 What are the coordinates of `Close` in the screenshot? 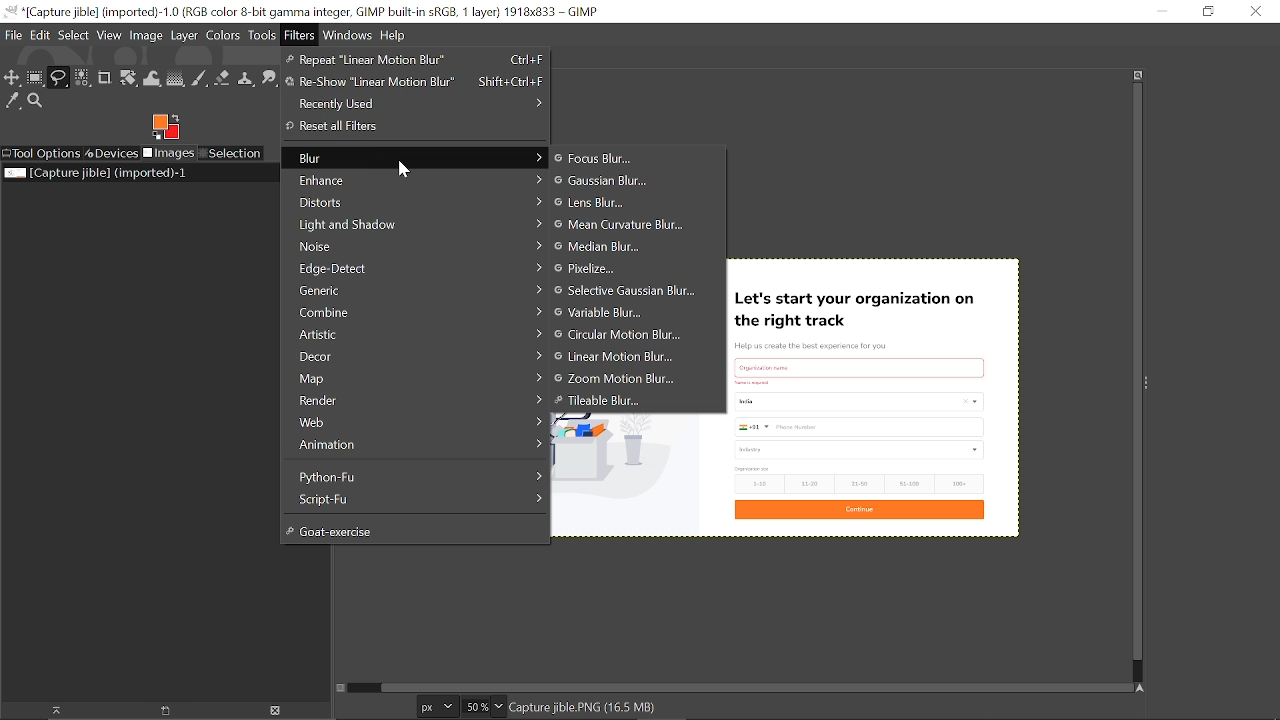 It's located at (1256, 11).